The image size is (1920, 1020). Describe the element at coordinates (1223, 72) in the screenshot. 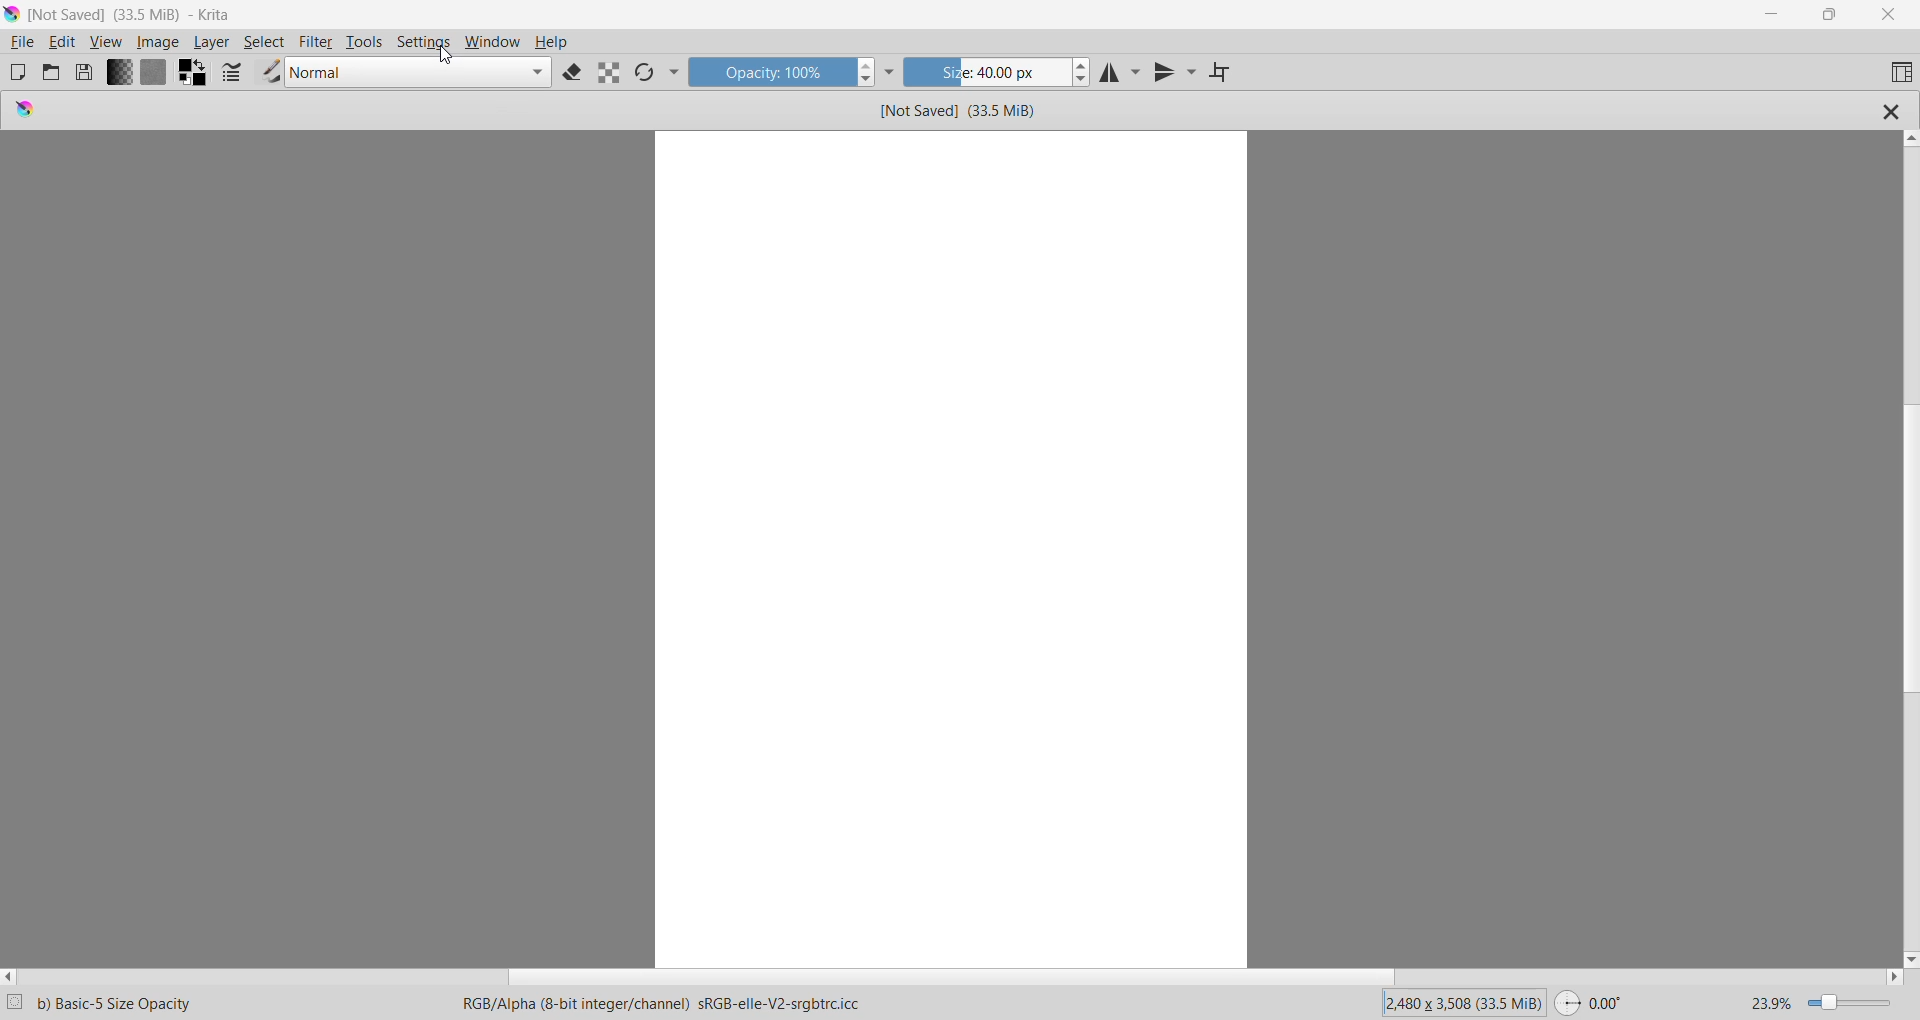

I see `Wrap around Mode` at that location.